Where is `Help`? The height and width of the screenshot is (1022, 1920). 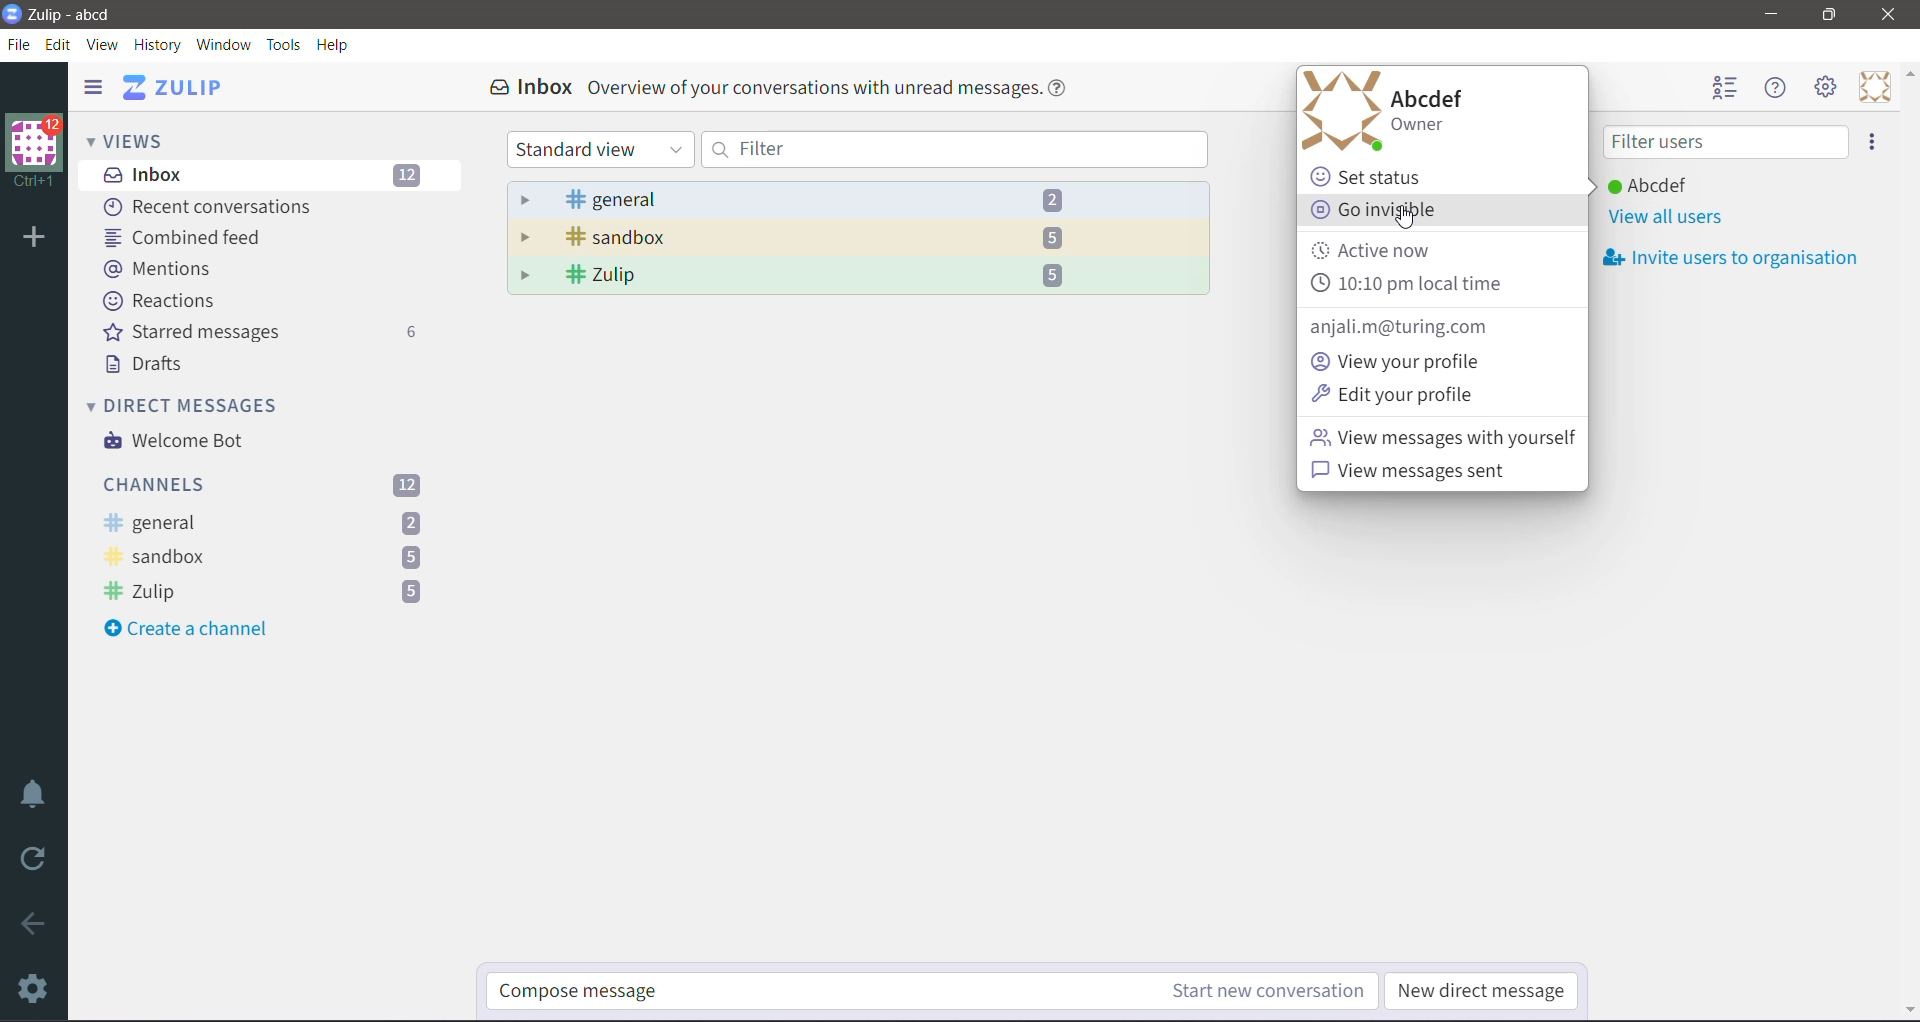
Help is located at coordinates (337, 44).